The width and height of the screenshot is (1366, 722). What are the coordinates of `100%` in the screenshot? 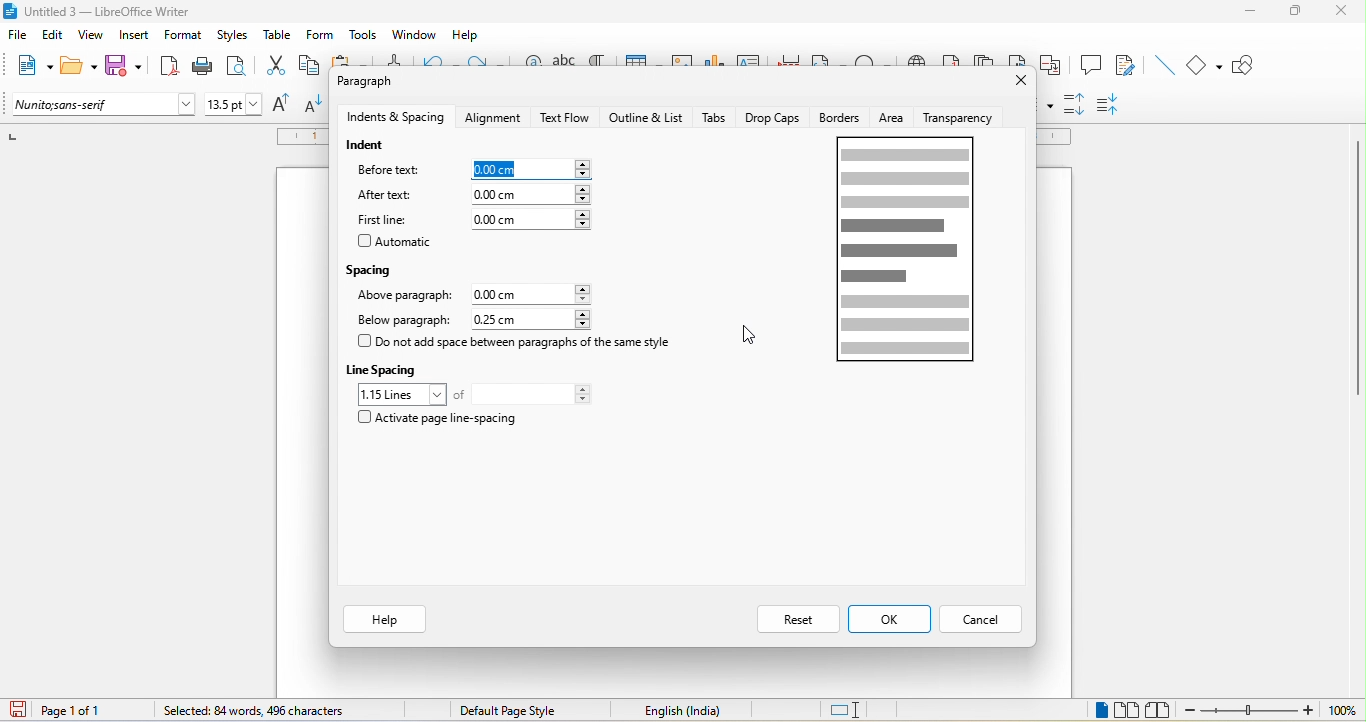 It's located at (1342, 711).